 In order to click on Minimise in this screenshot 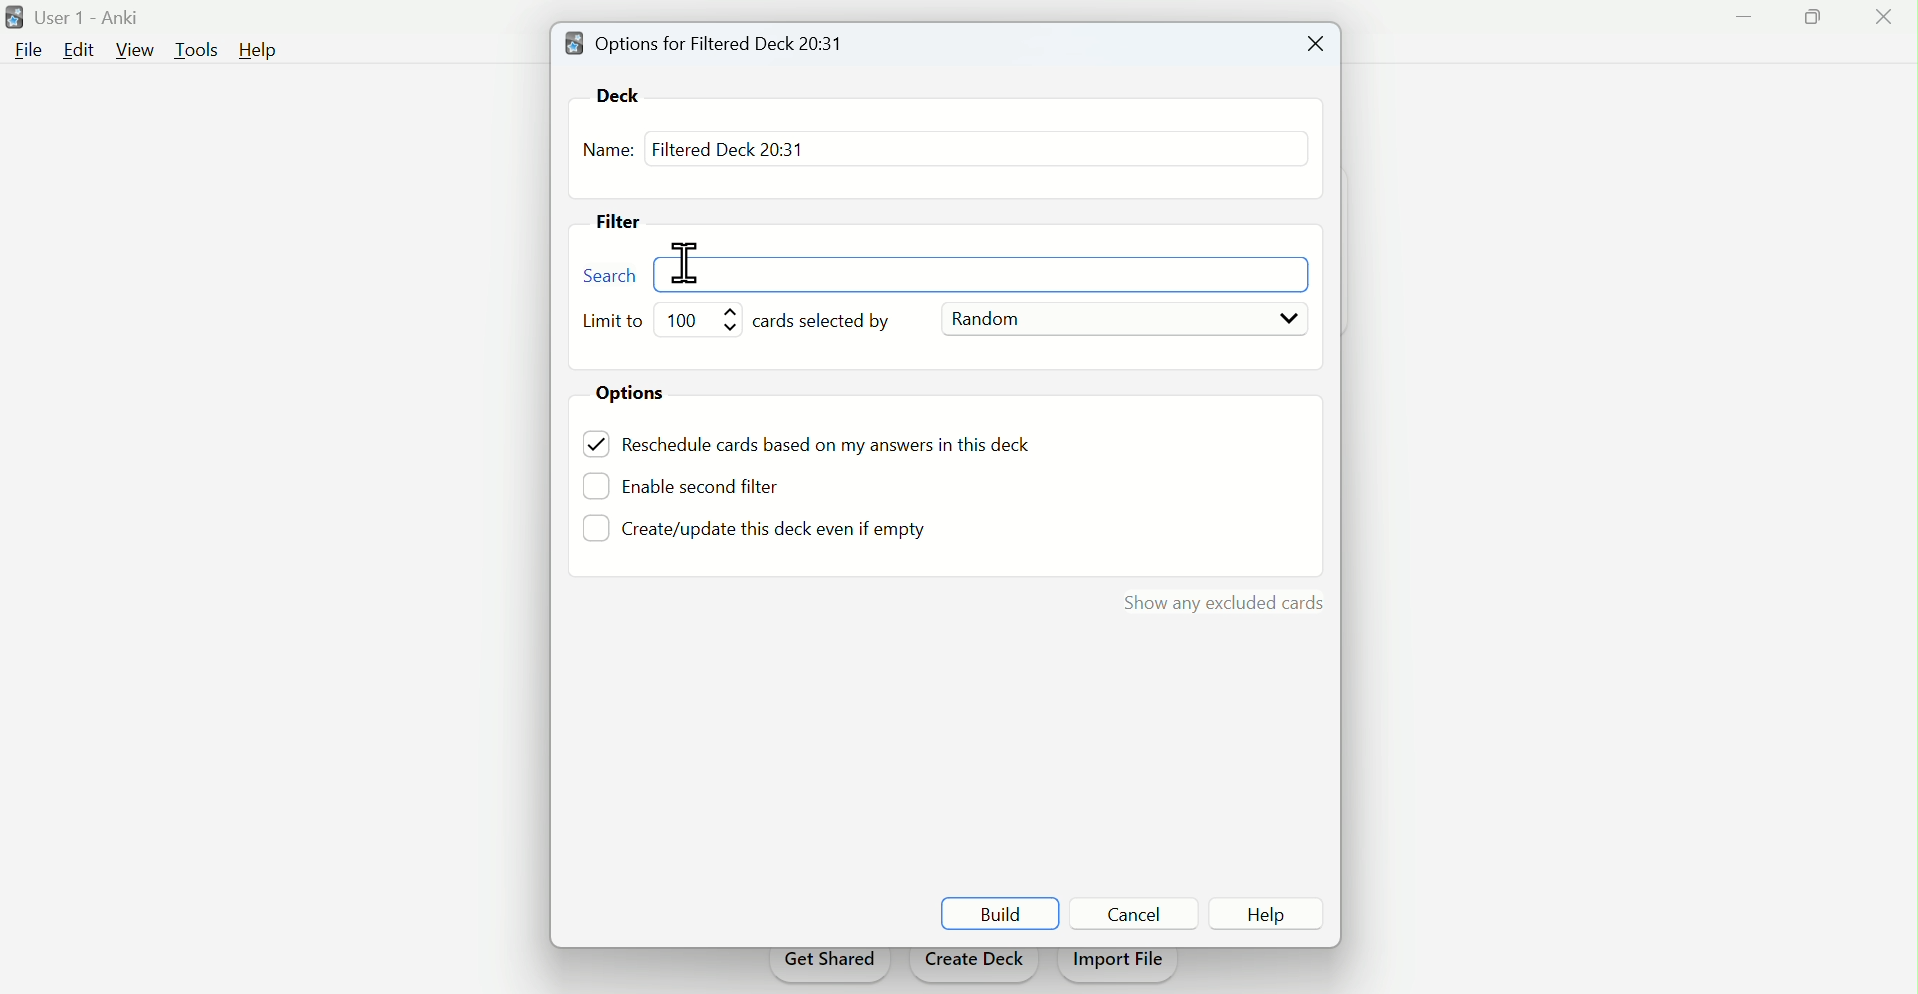, I will do `click(1744, 17)`.